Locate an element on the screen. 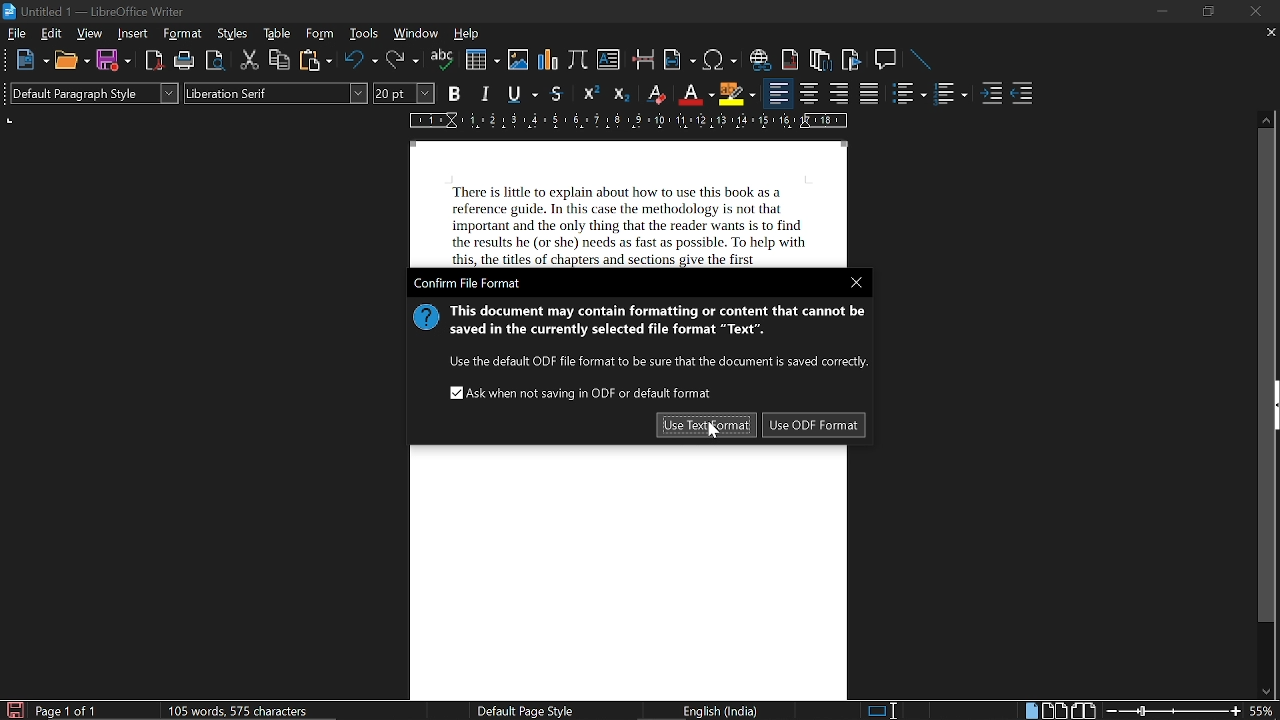 The image size is (1280, 720). current zoom is located at coordinates (1264, 710).